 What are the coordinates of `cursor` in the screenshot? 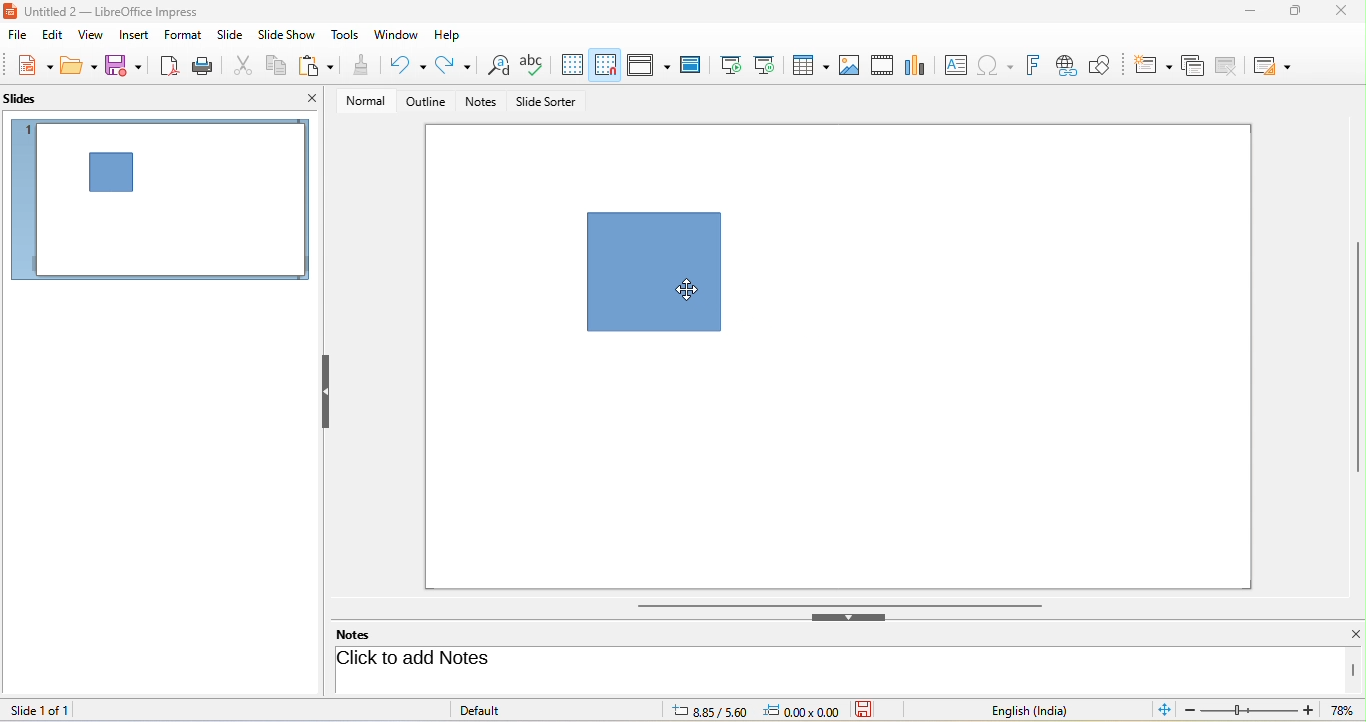 It's located at (685, 288).